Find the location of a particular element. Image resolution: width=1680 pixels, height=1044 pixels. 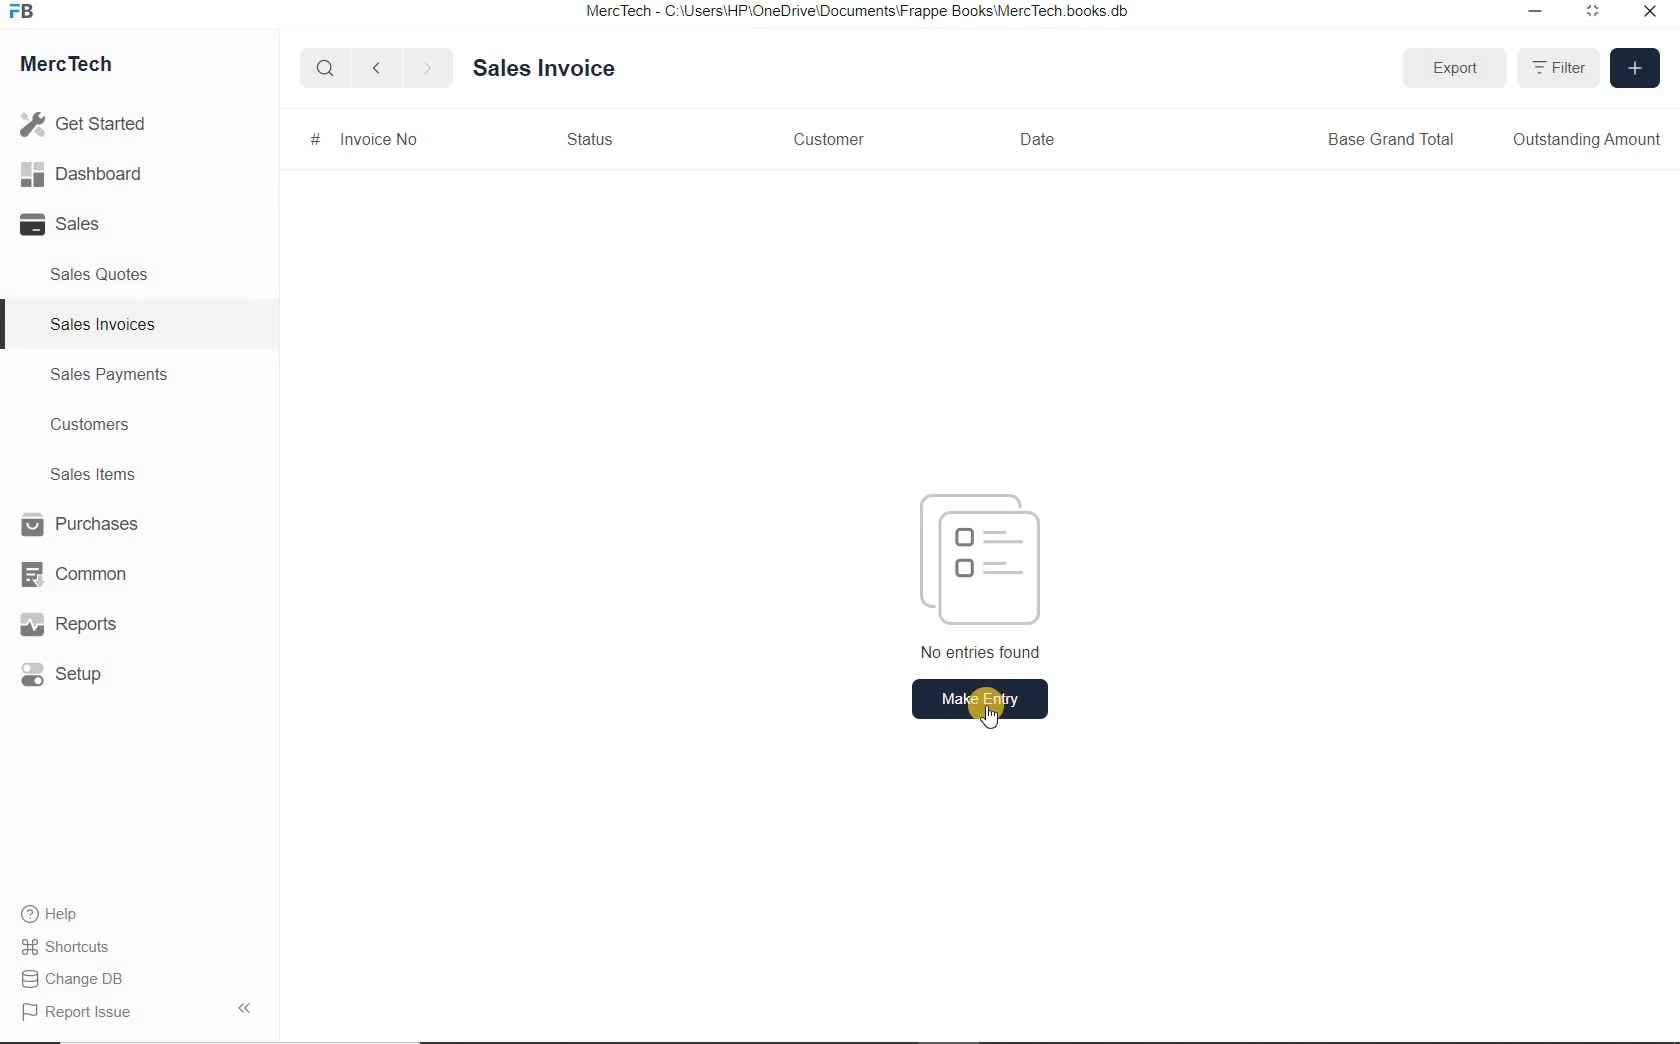

Purchases is located at coordinates (83, 526).